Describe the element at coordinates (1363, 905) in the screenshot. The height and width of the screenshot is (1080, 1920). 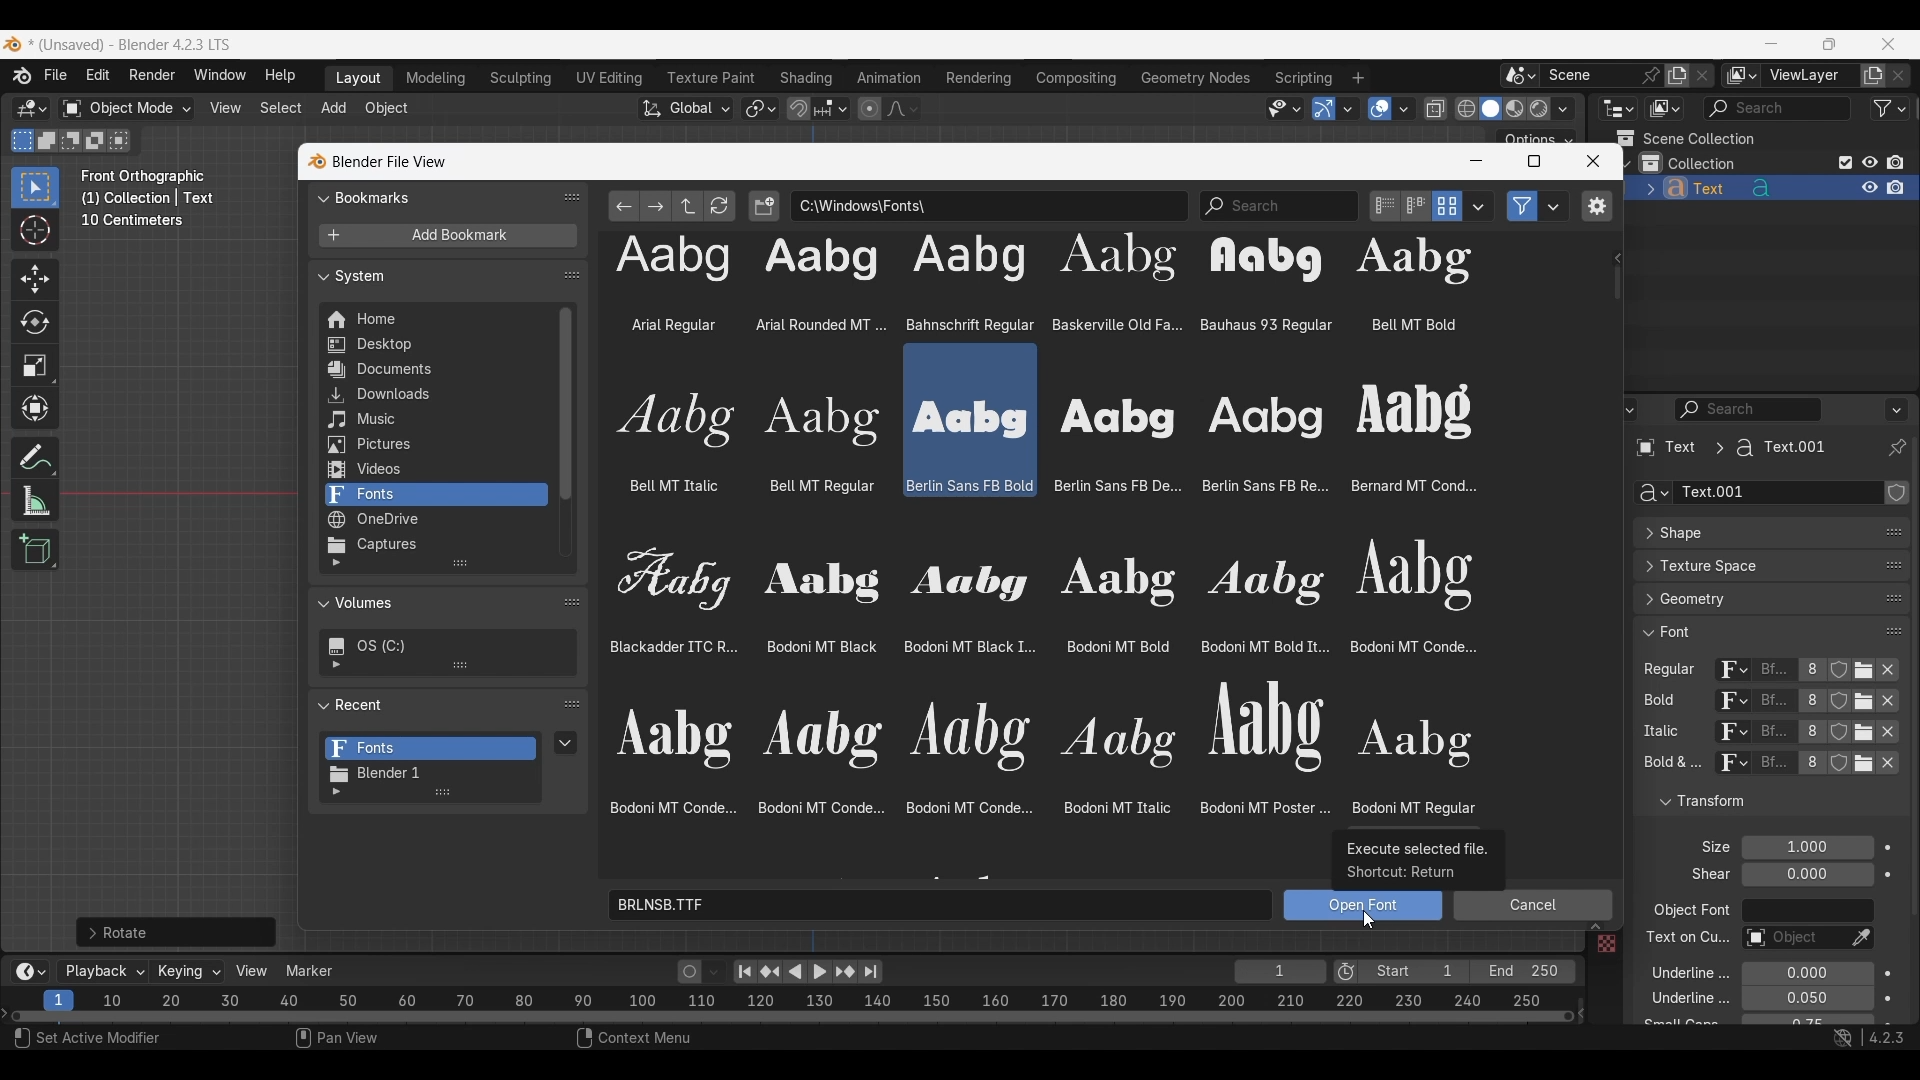
I see `Open selected font in Text object` at that location.